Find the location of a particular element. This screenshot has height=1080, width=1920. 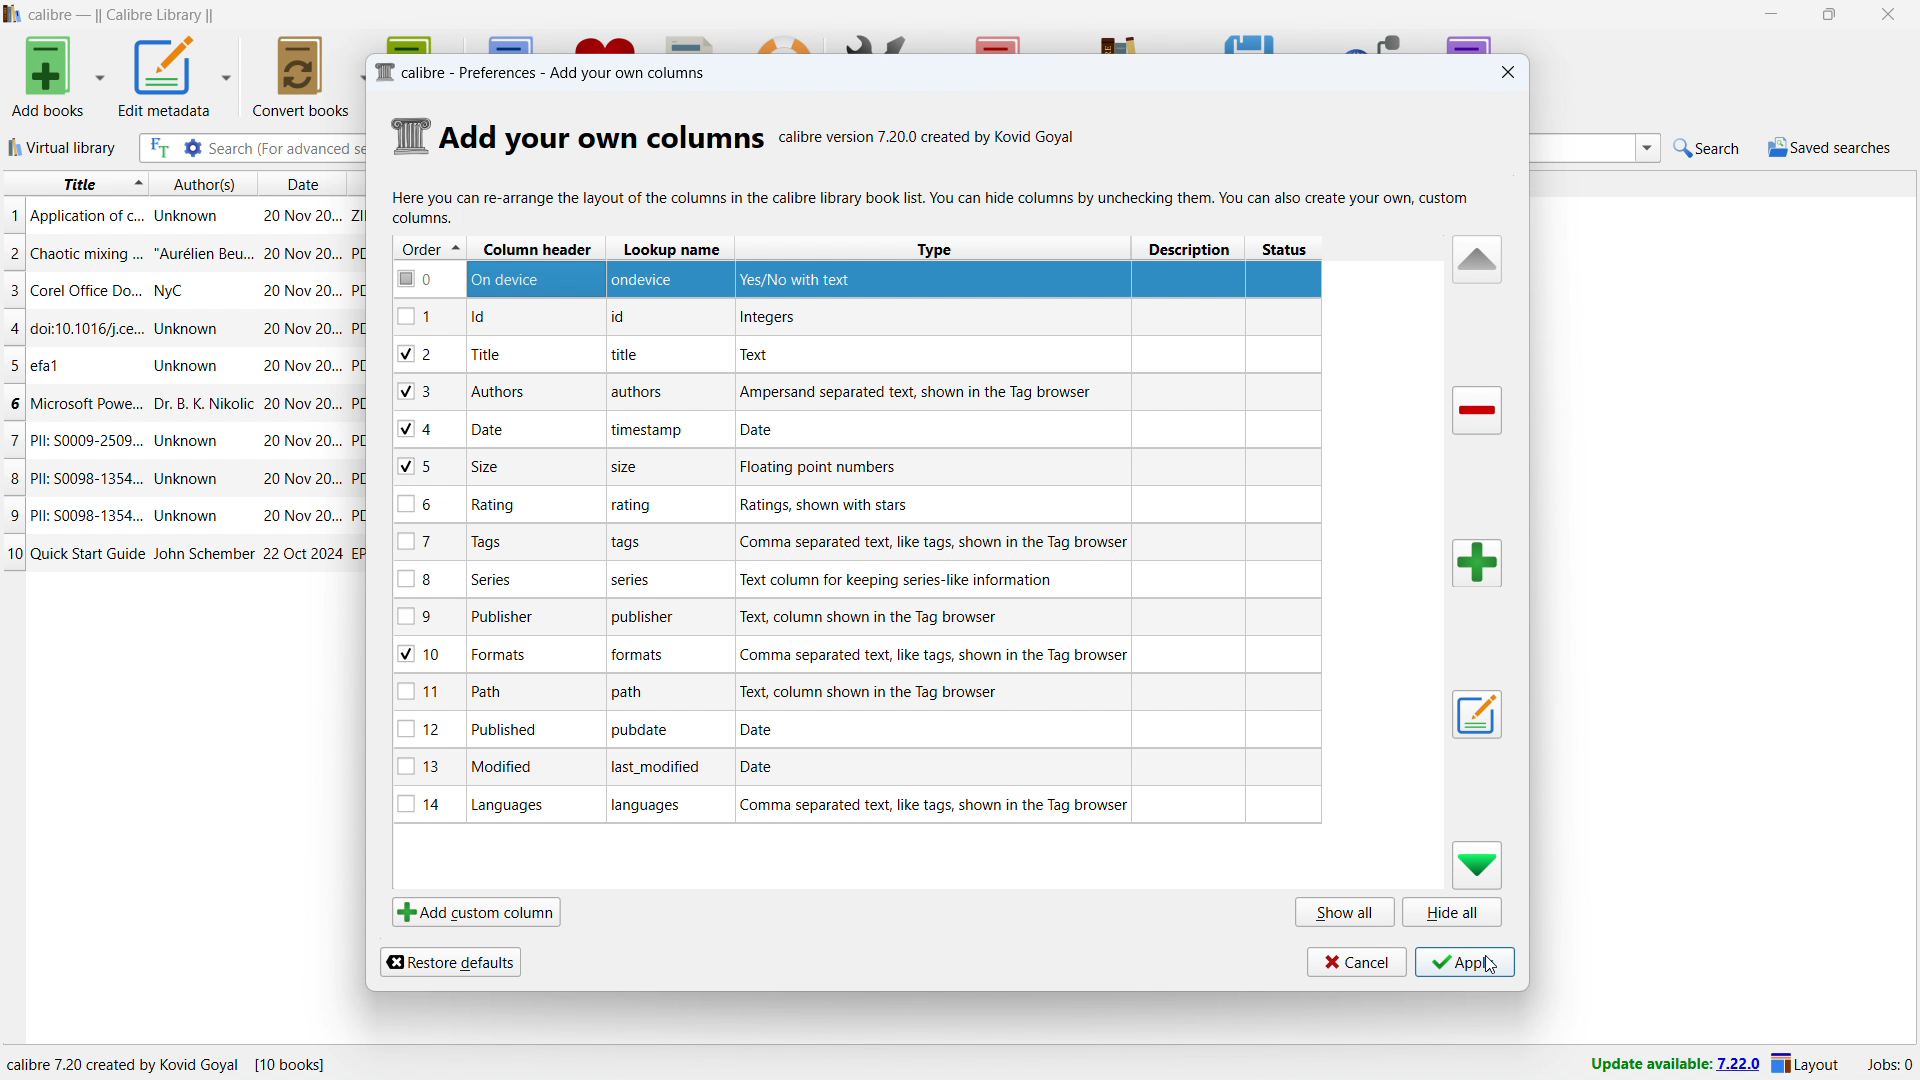

Add your own columns is located at coordinates (603, 136).